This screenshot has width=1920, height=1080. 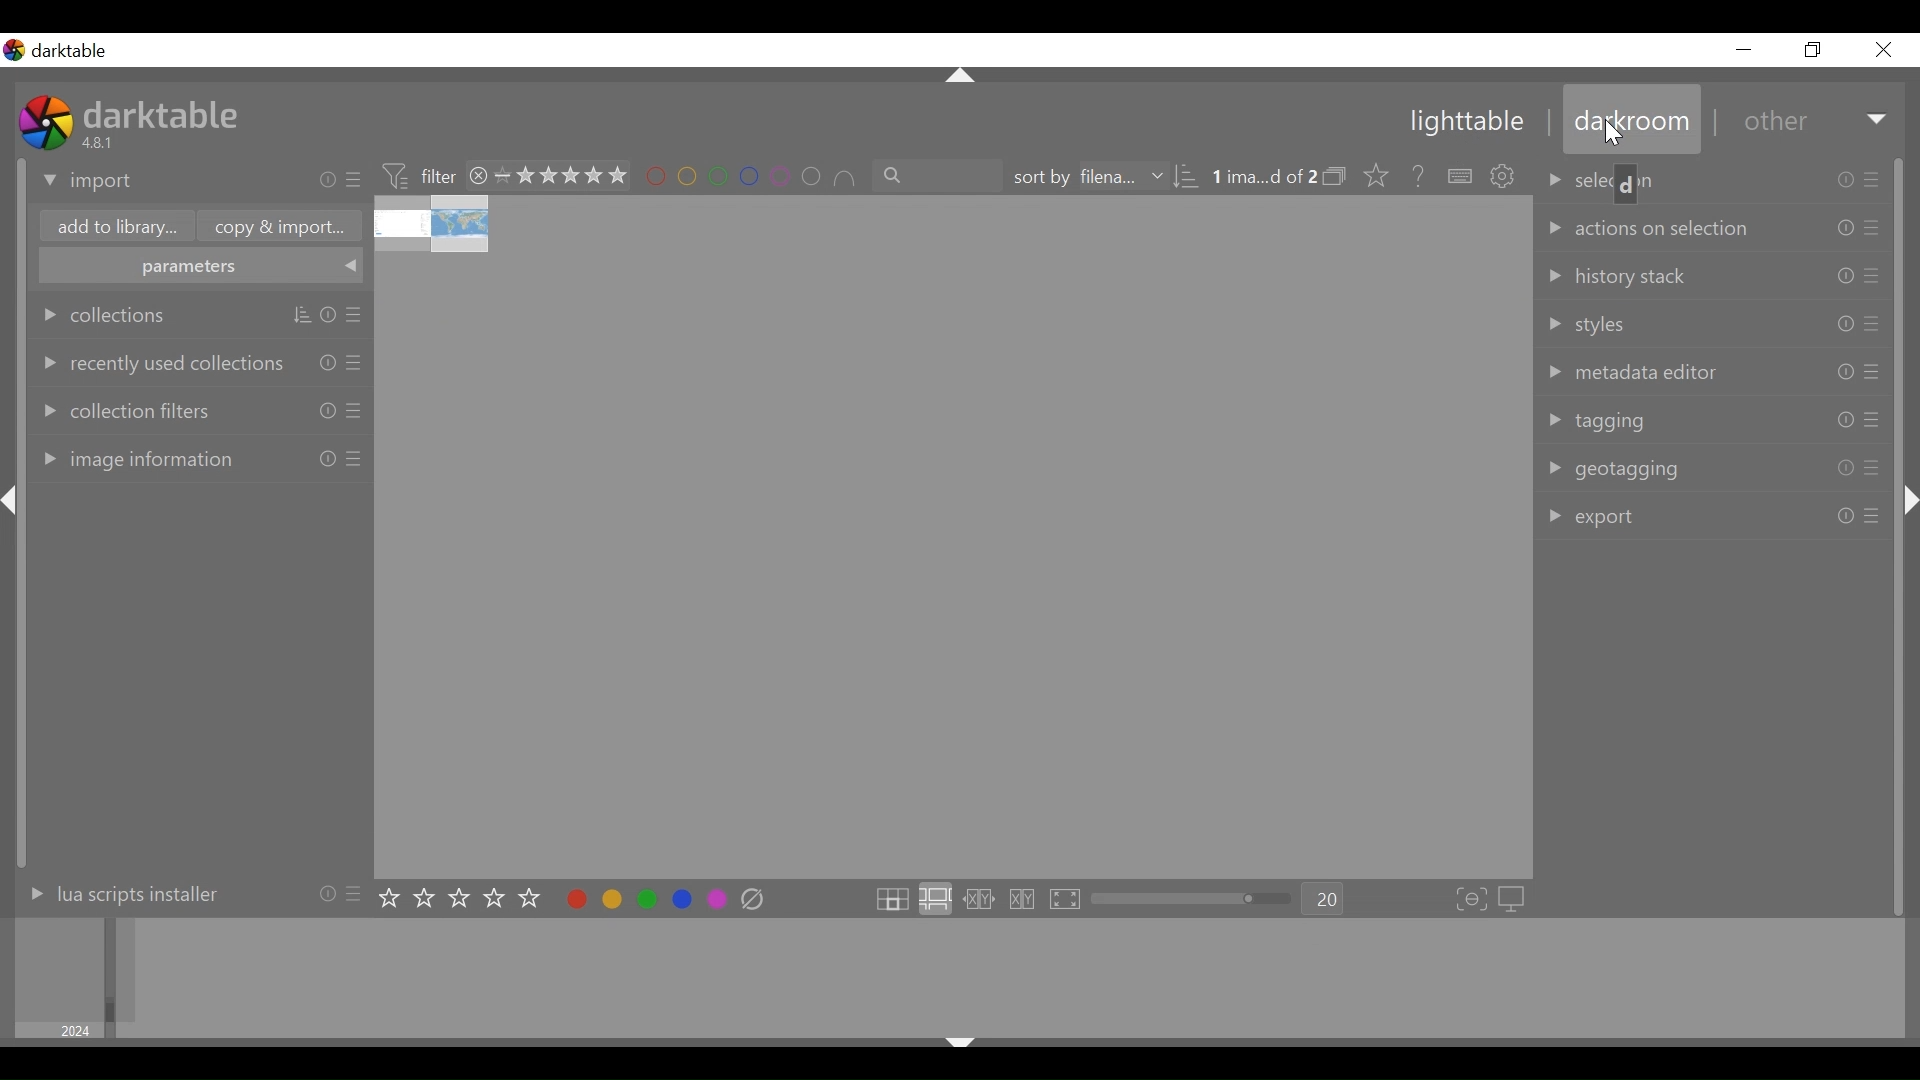 I want to click on parameters, so click(x=199, y=266).